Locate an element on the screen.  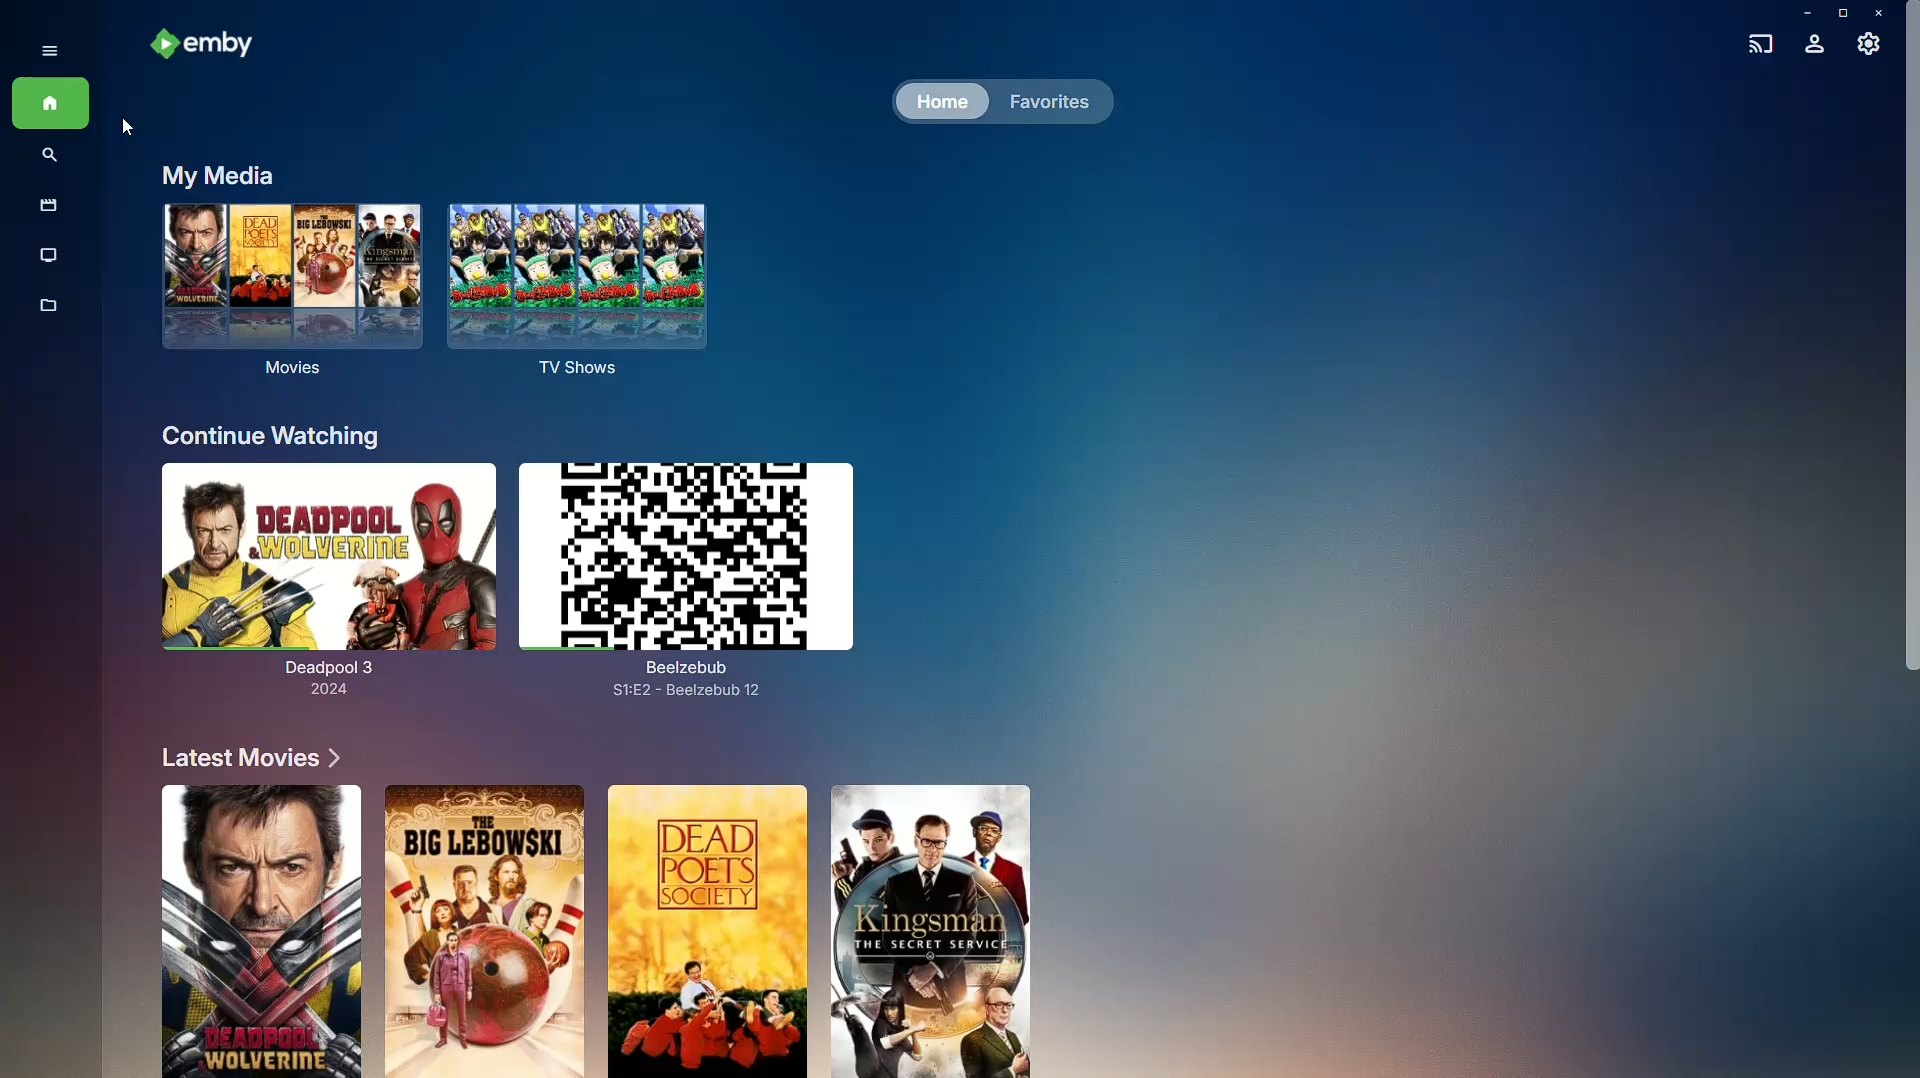
Find is located at coordinates (50, 157).